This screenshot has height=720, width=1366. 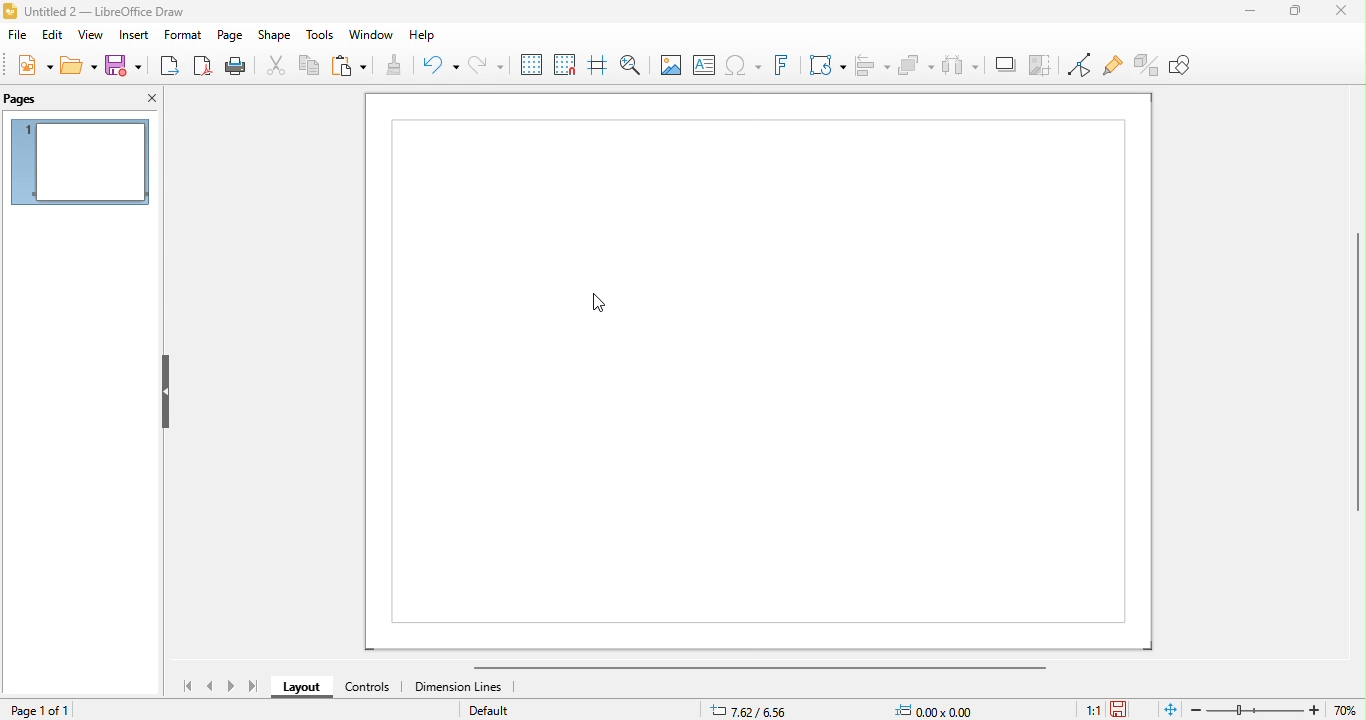 What do you see at coordinates (462, 689) in the screenshot?
I see `dimension lines` at bounding box center [462, 689].